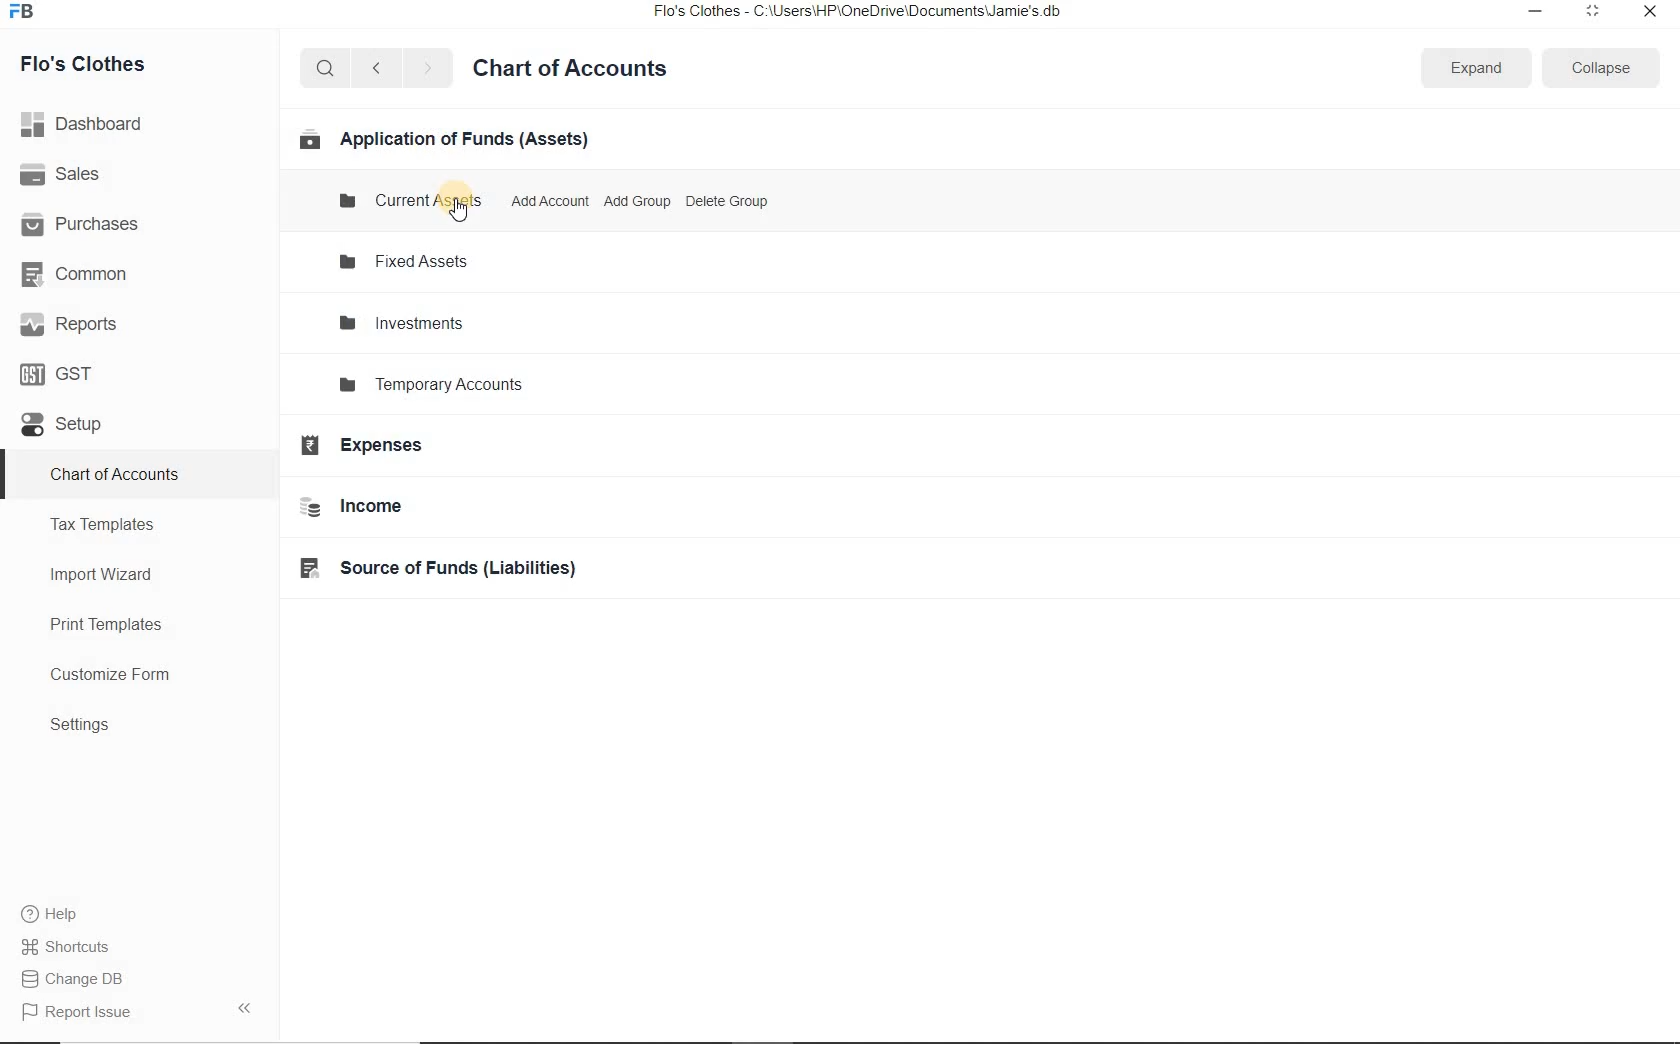 This screenshot has height=1044, width=1680. I want to click on Income, so click(390, 511).